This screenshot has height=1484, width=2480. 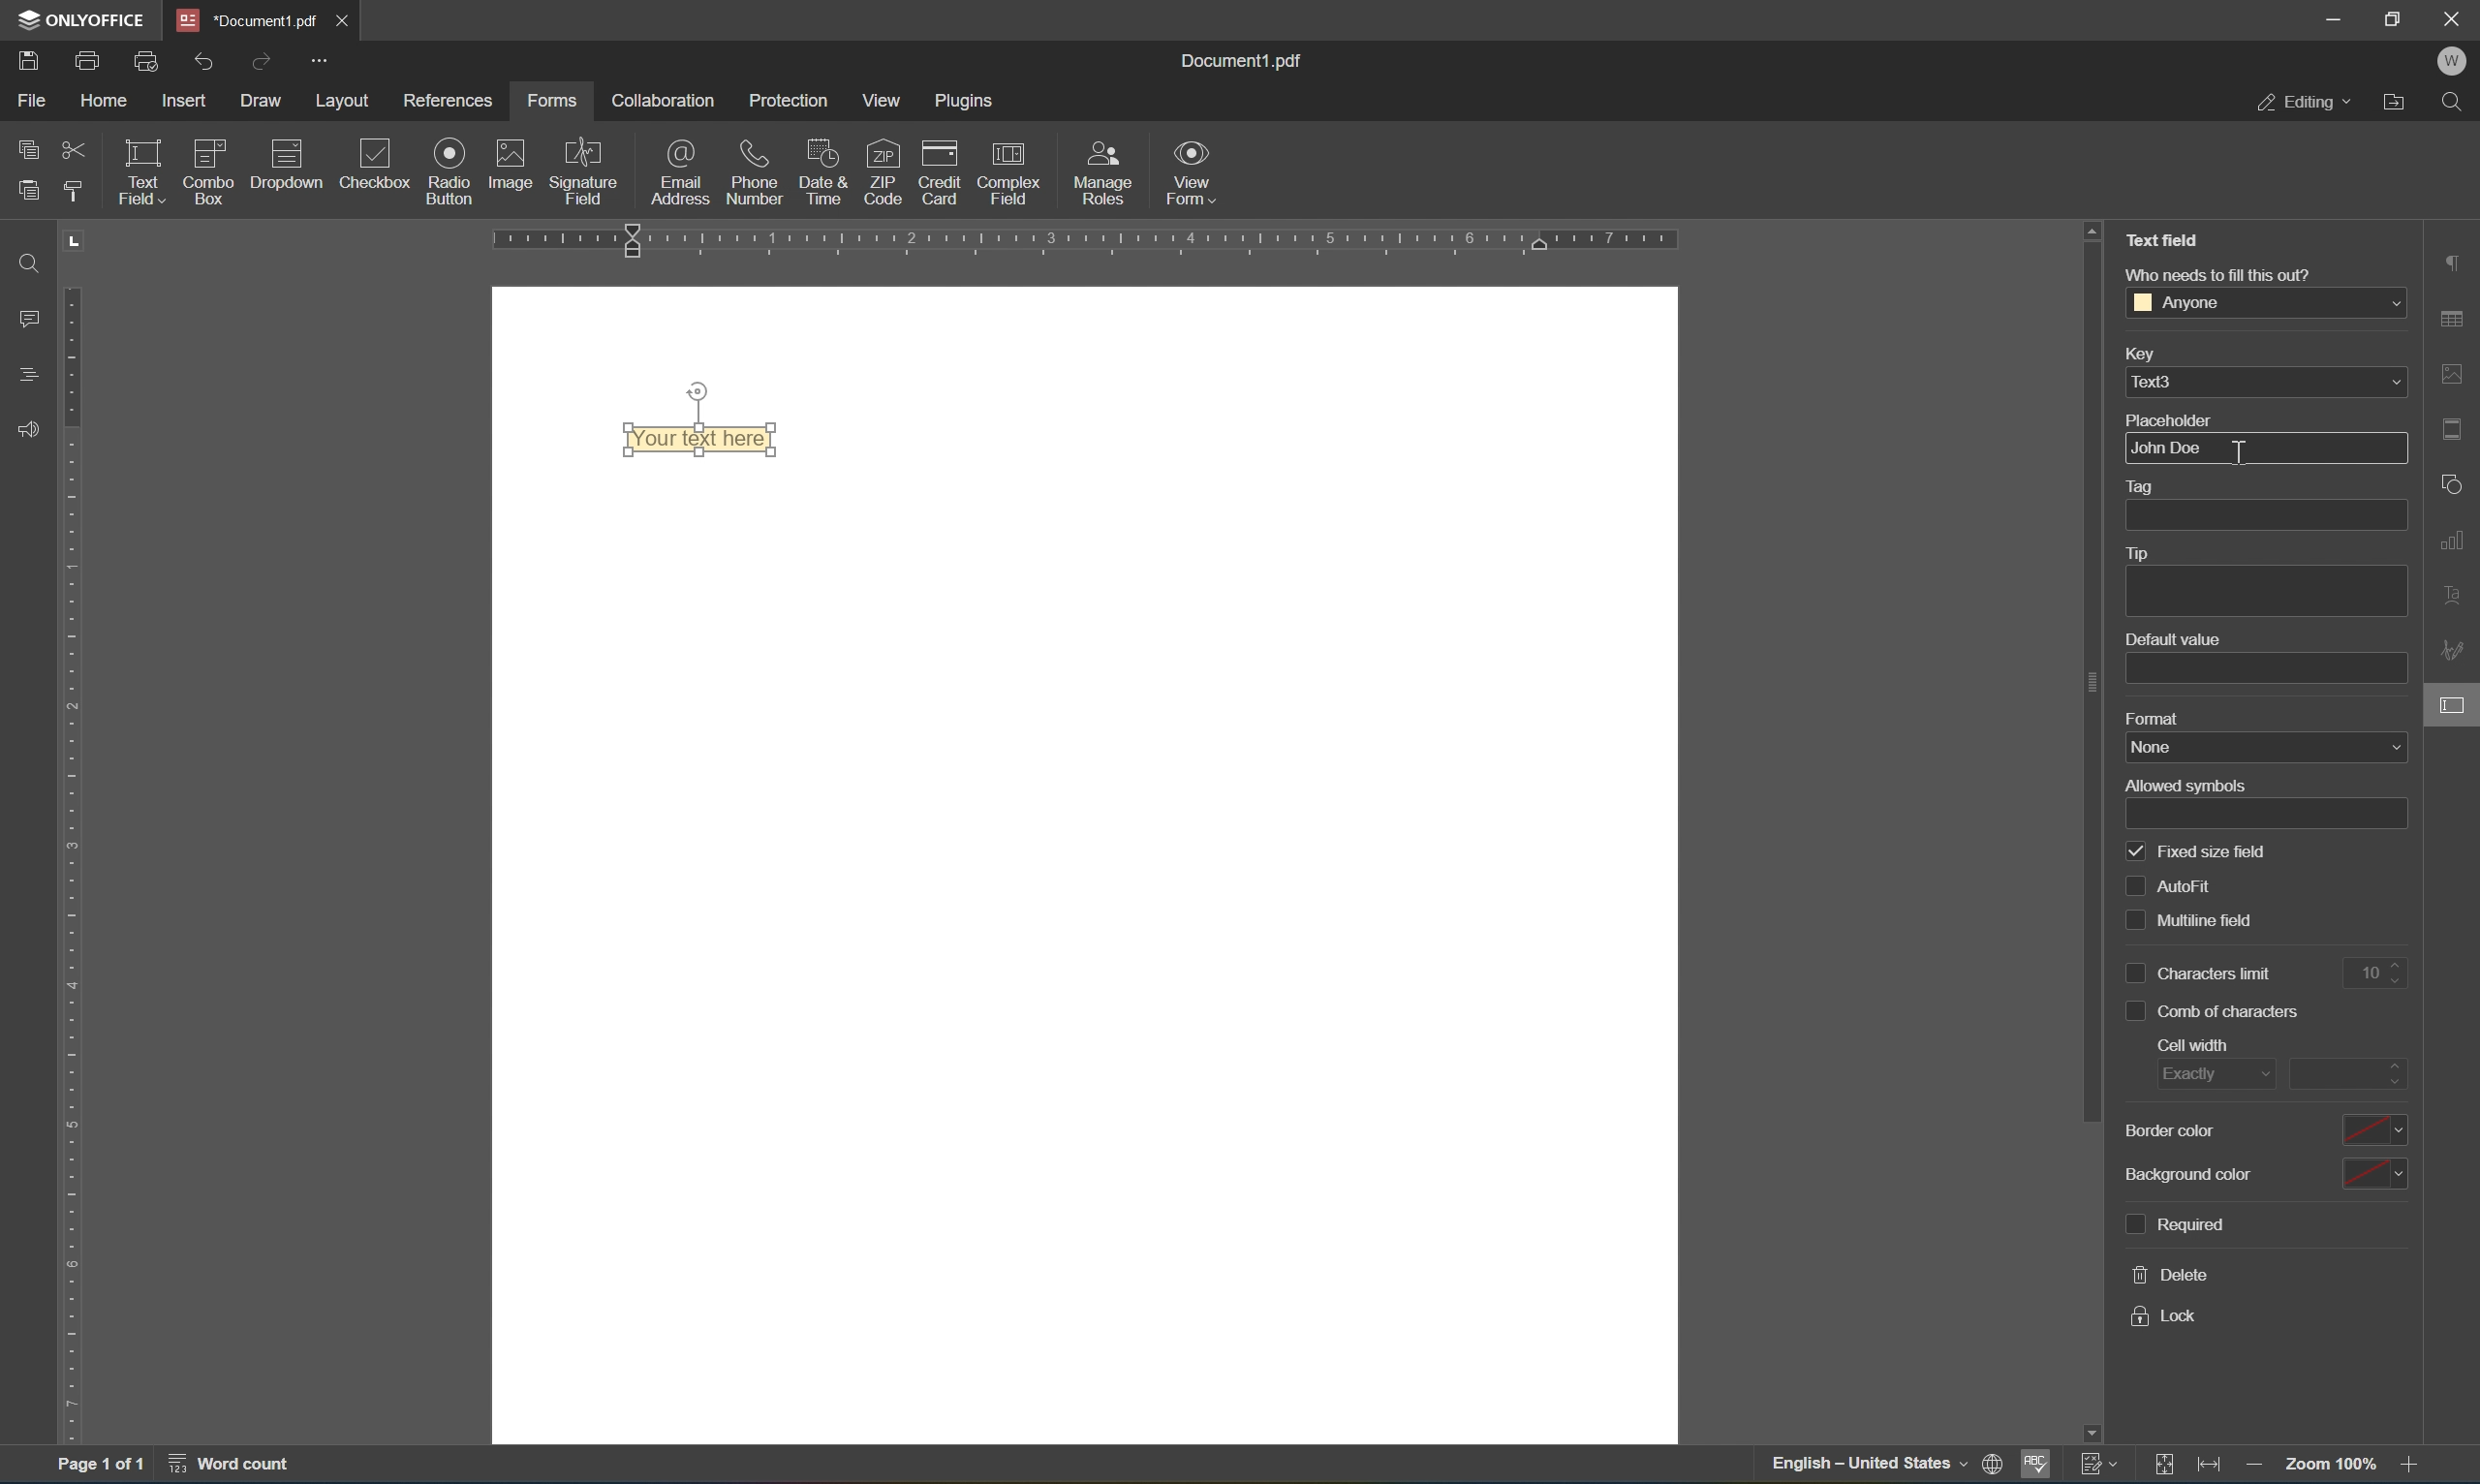 I want to click on cursor, so click(x=2455, y=709).